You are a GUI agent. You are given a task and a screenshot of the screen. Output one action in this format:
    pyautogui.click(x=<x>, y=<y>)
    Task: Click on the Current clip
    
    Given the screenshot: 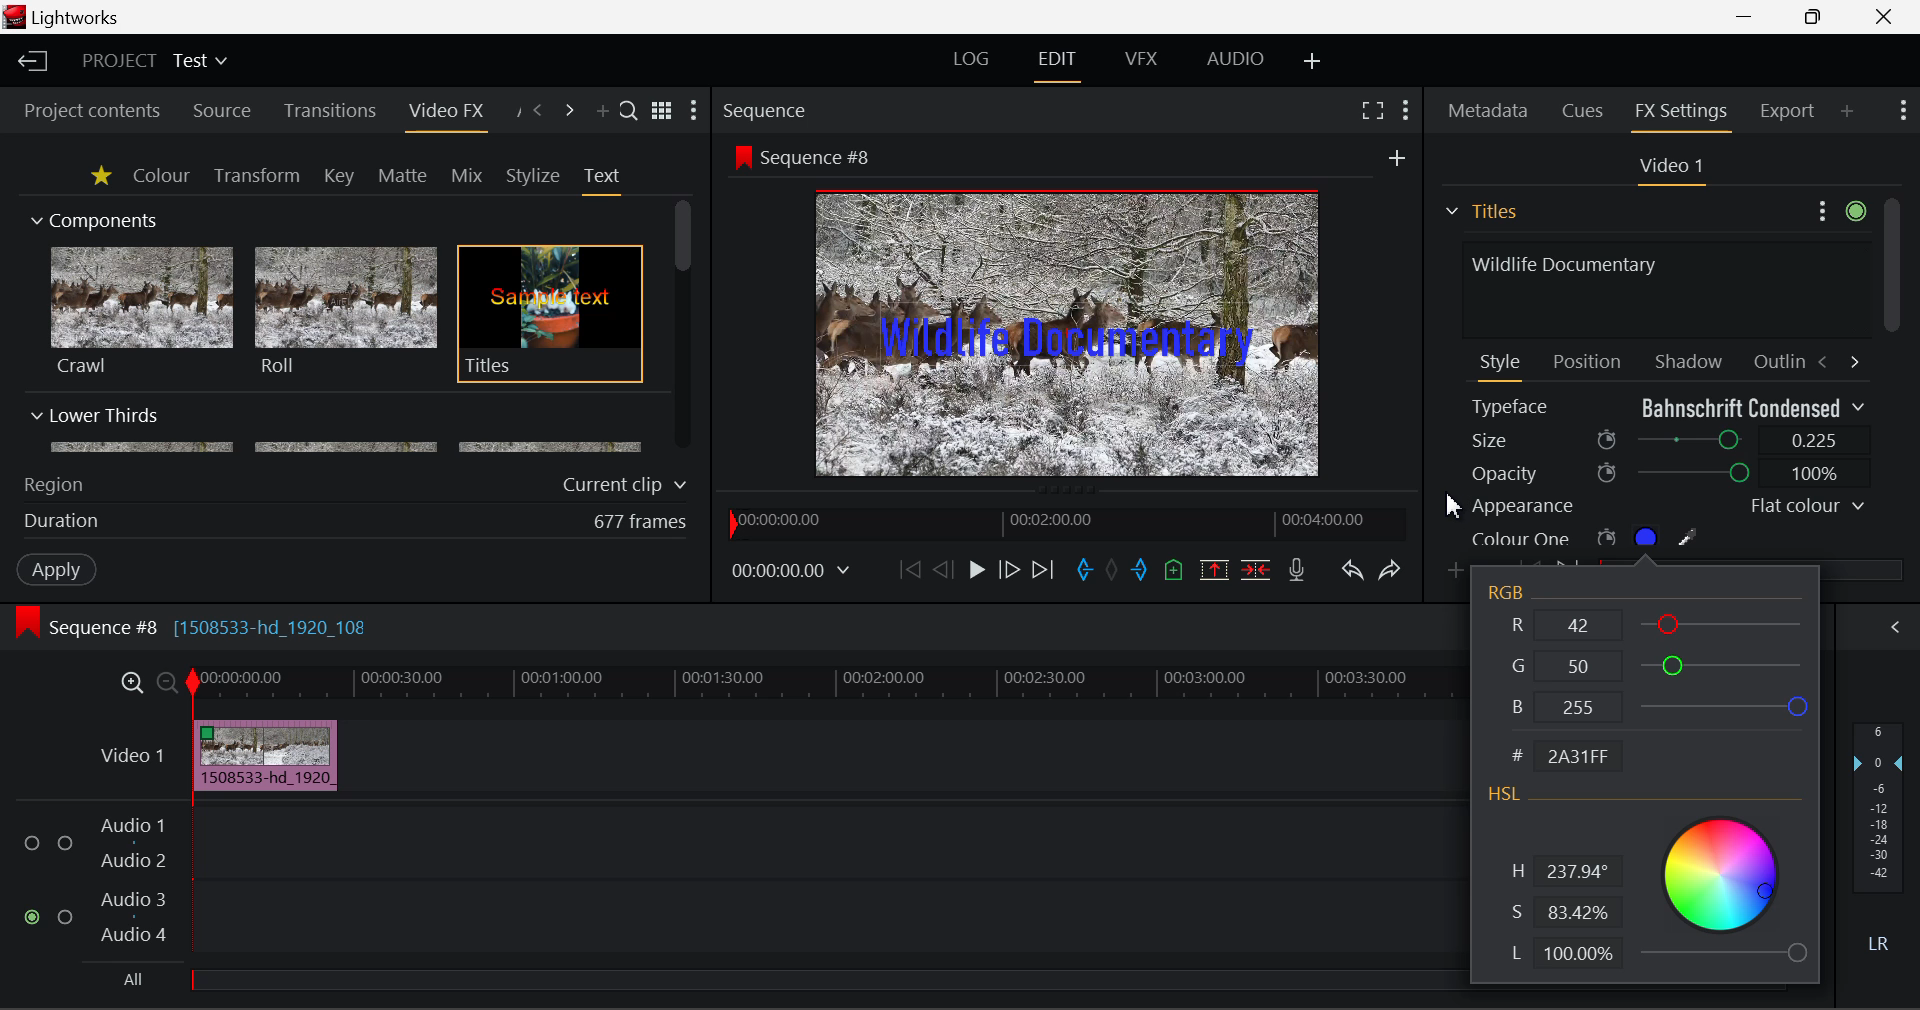 What is the action you would take?
    pyautogui.click(x=629, y=485)
    